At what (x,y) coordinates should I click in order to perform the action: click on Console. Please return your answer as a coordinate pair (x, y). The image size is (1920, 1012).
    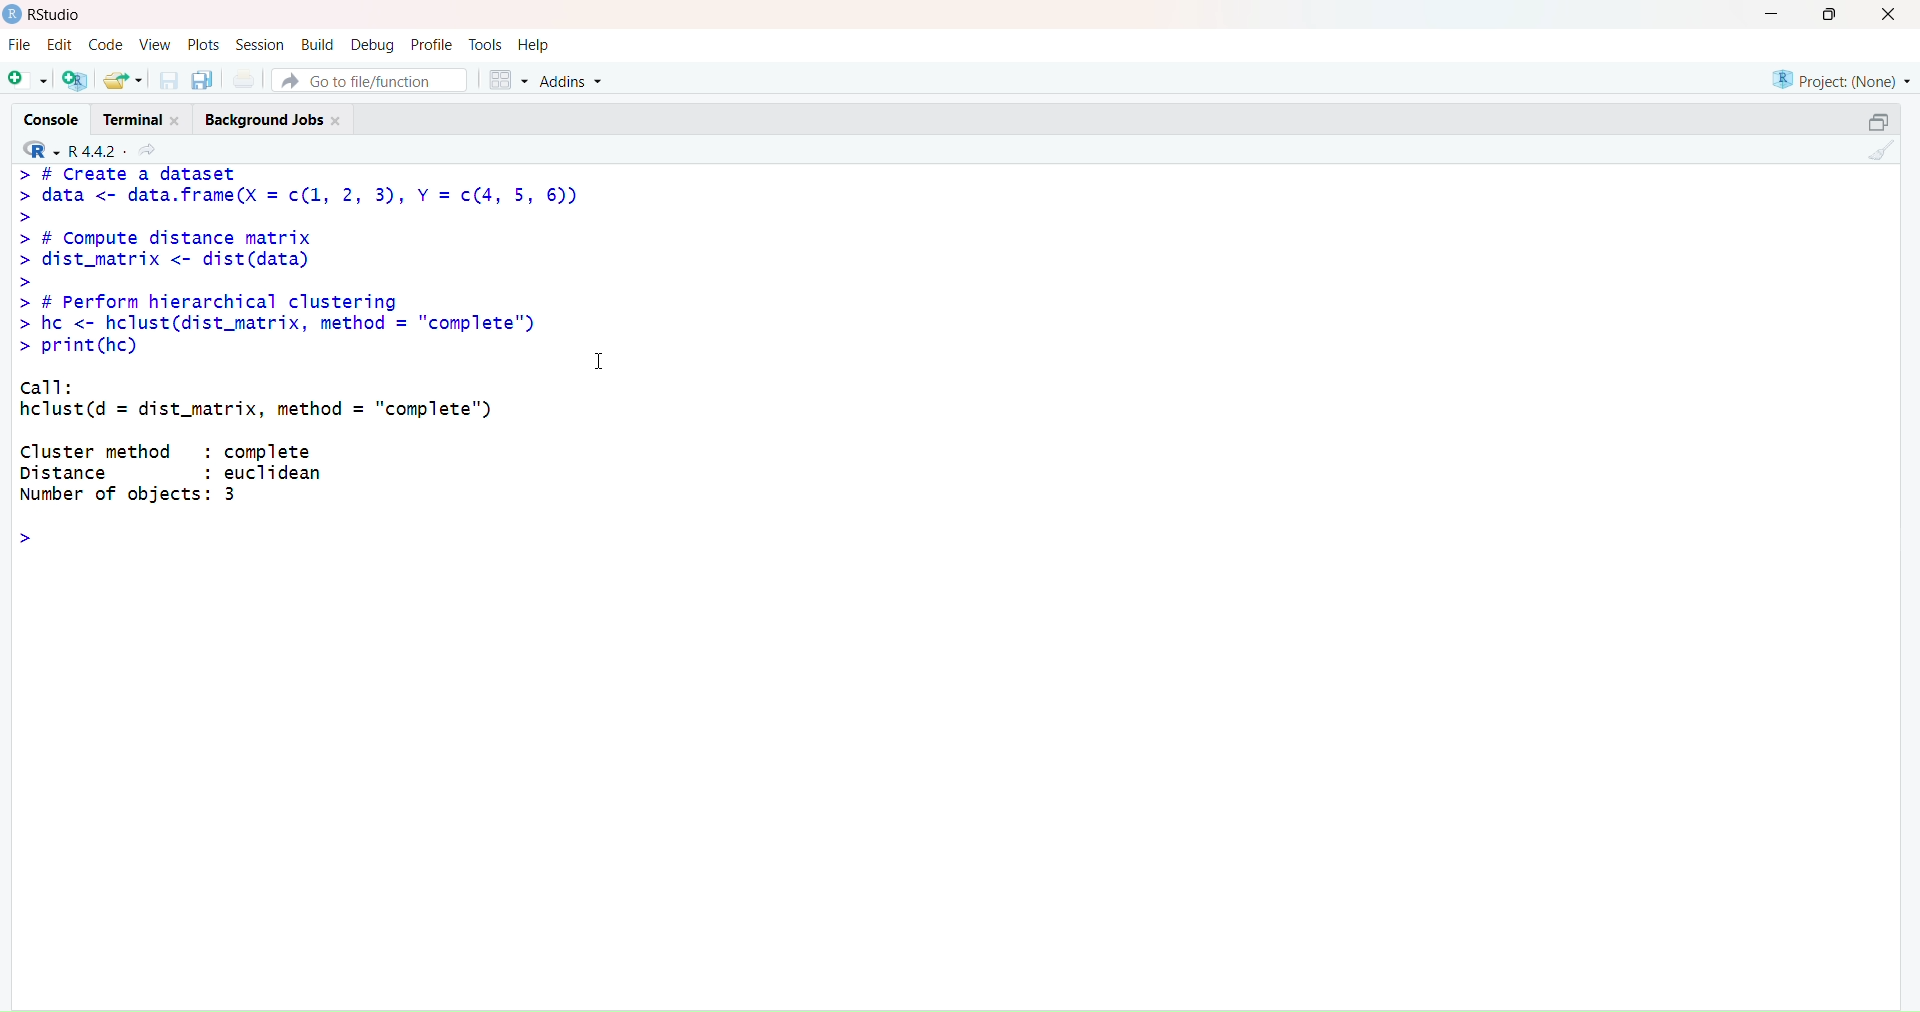
    Looking at the image, I should click on (45, 120).